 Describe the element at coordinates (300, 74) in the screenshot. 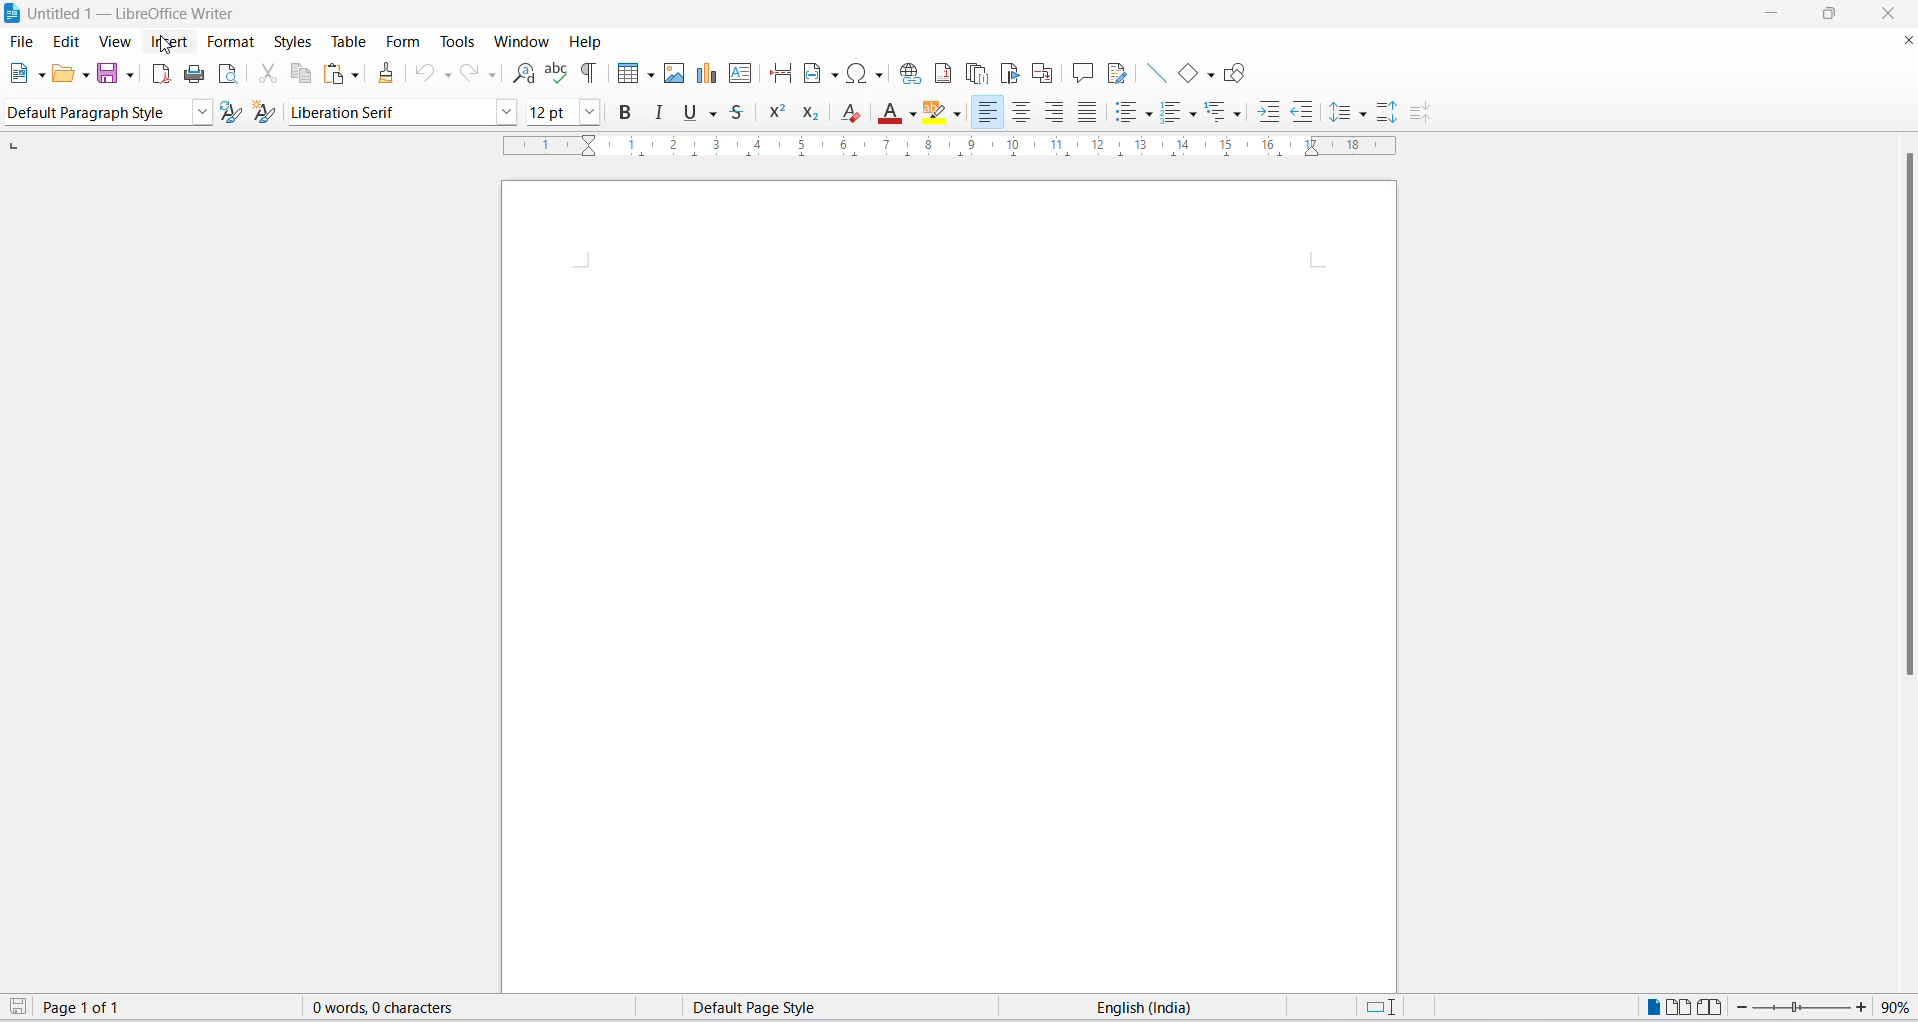

I see `copy` at that location.